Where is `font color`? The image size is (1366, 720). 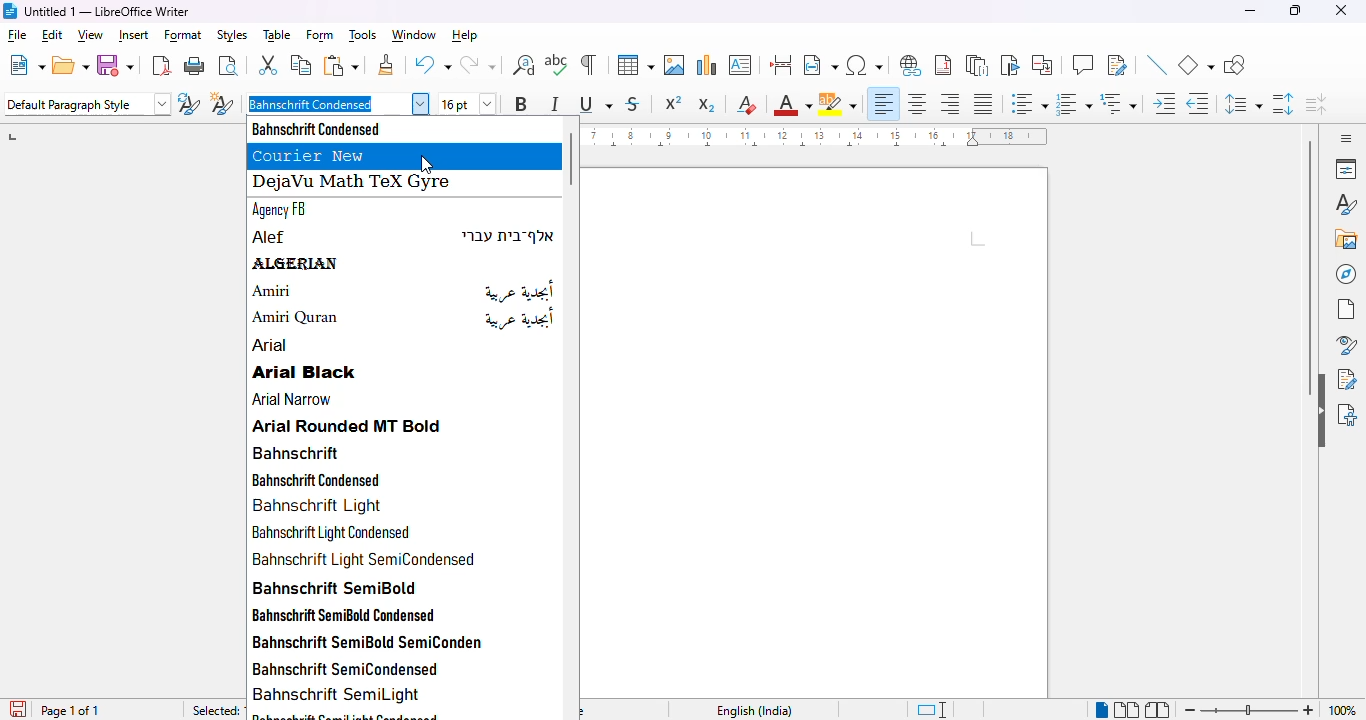 font color is located at coordinates (793, 104).